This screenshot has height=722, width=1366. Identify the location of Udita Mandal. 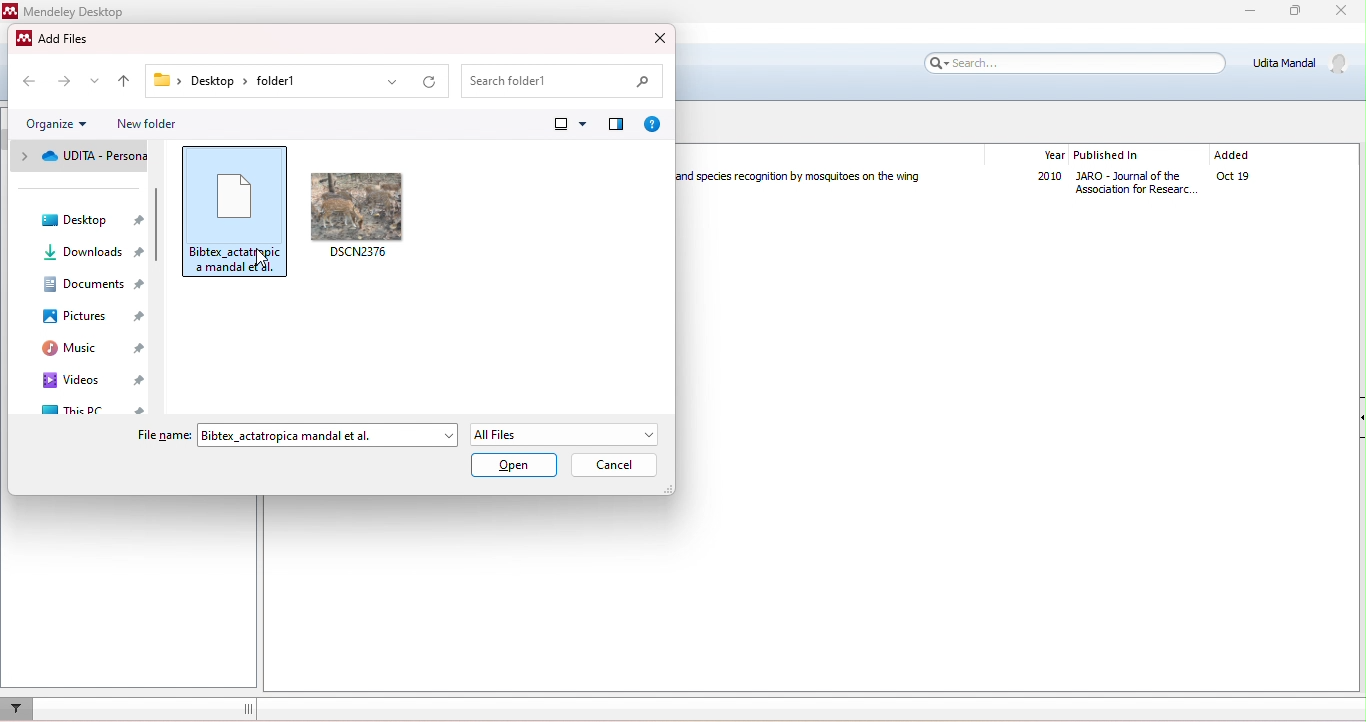
(1300, 61).